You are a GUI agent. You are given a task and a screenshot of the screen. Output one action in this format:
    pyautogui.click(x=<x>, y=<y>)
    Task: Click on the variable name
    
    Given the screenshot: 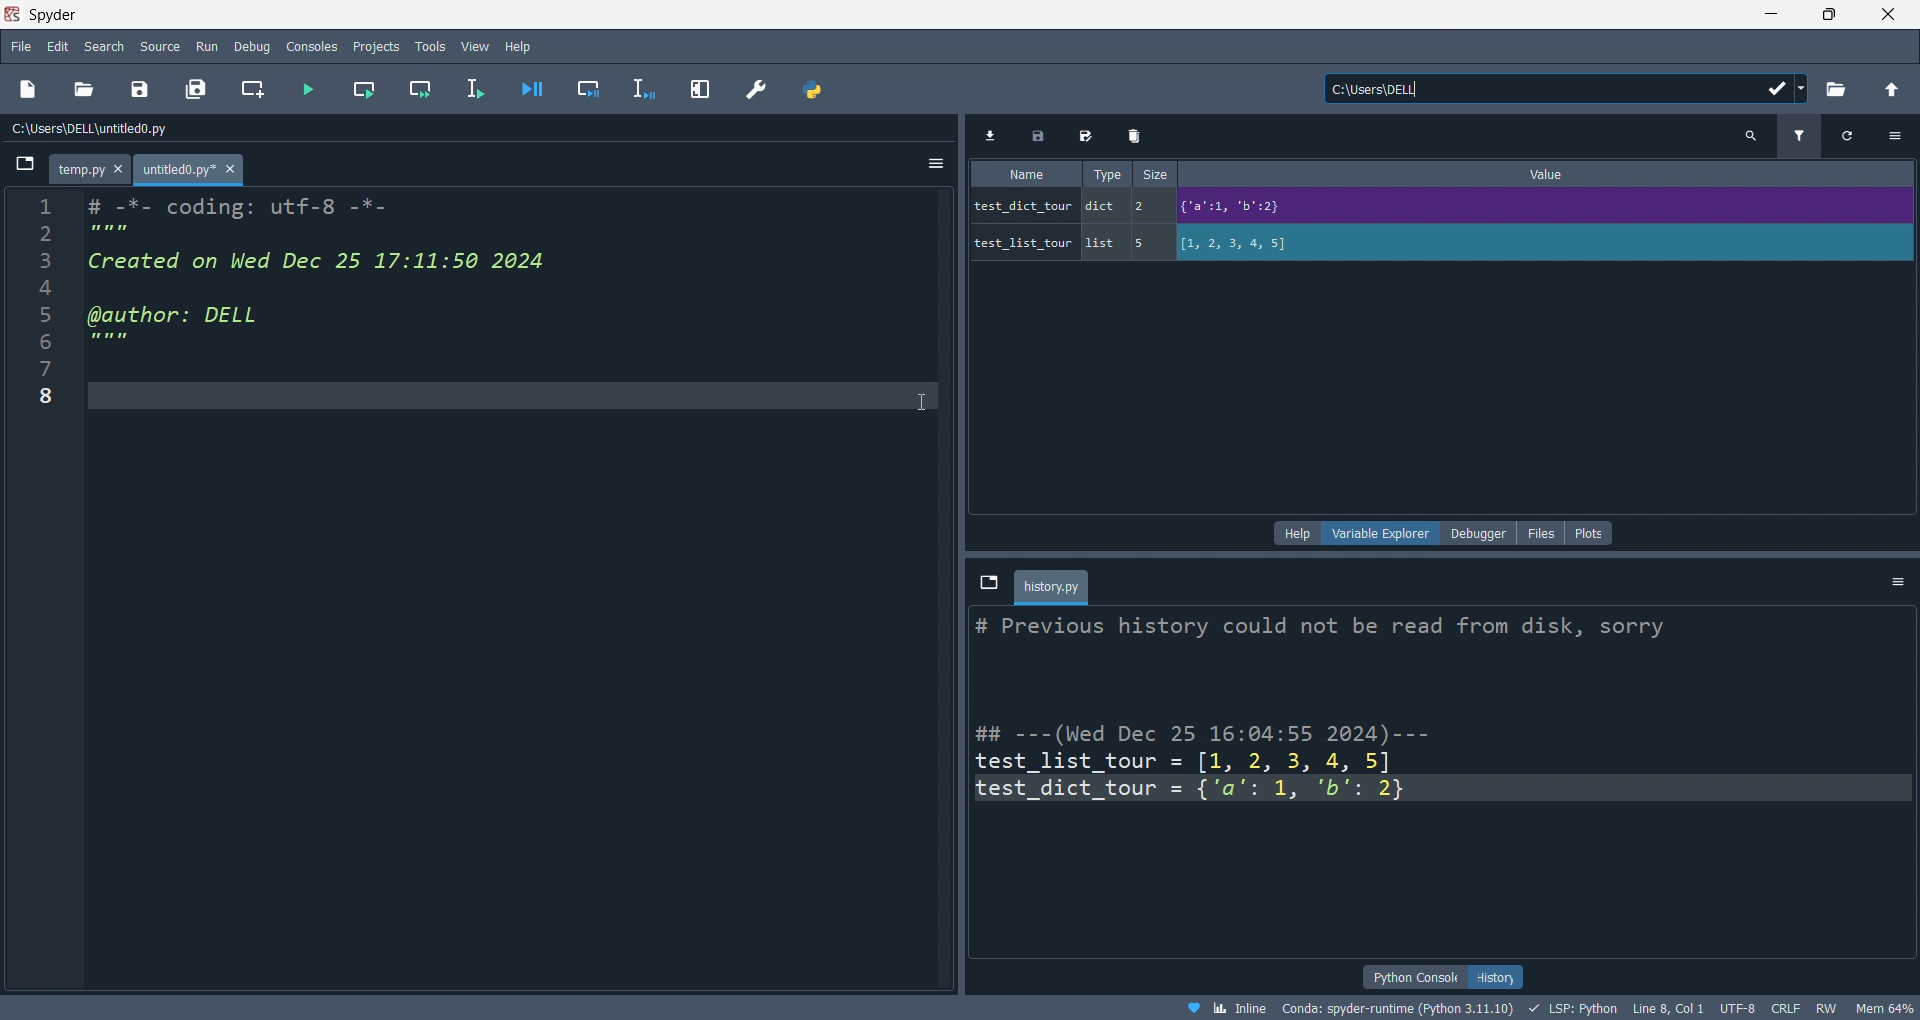 What is the action you would take?
    pyautogui.click(x=1022, y=204)
    